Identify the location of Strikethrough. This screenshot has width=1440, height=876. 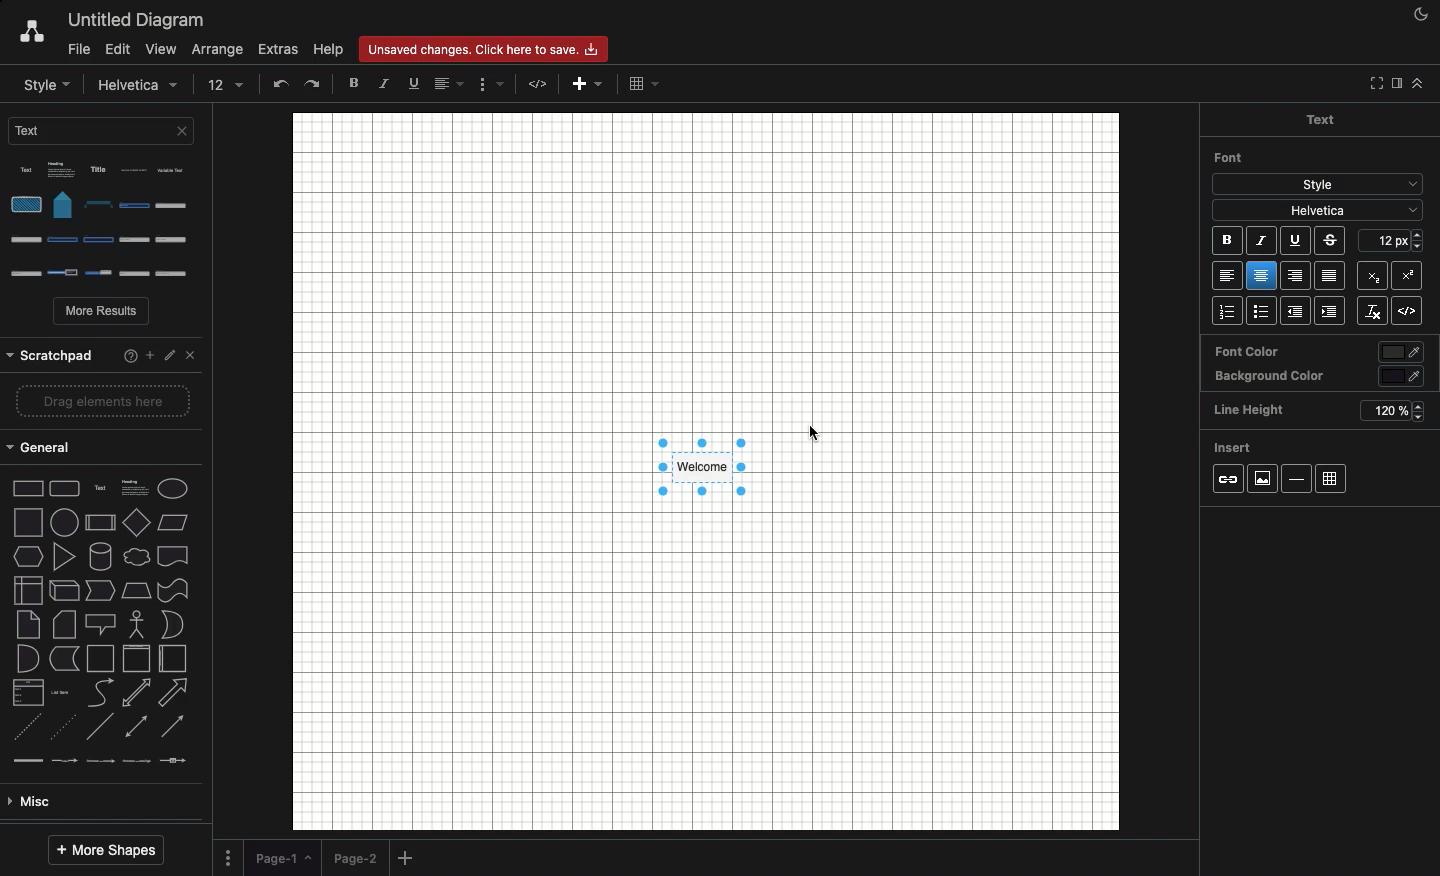
(1332, 242).